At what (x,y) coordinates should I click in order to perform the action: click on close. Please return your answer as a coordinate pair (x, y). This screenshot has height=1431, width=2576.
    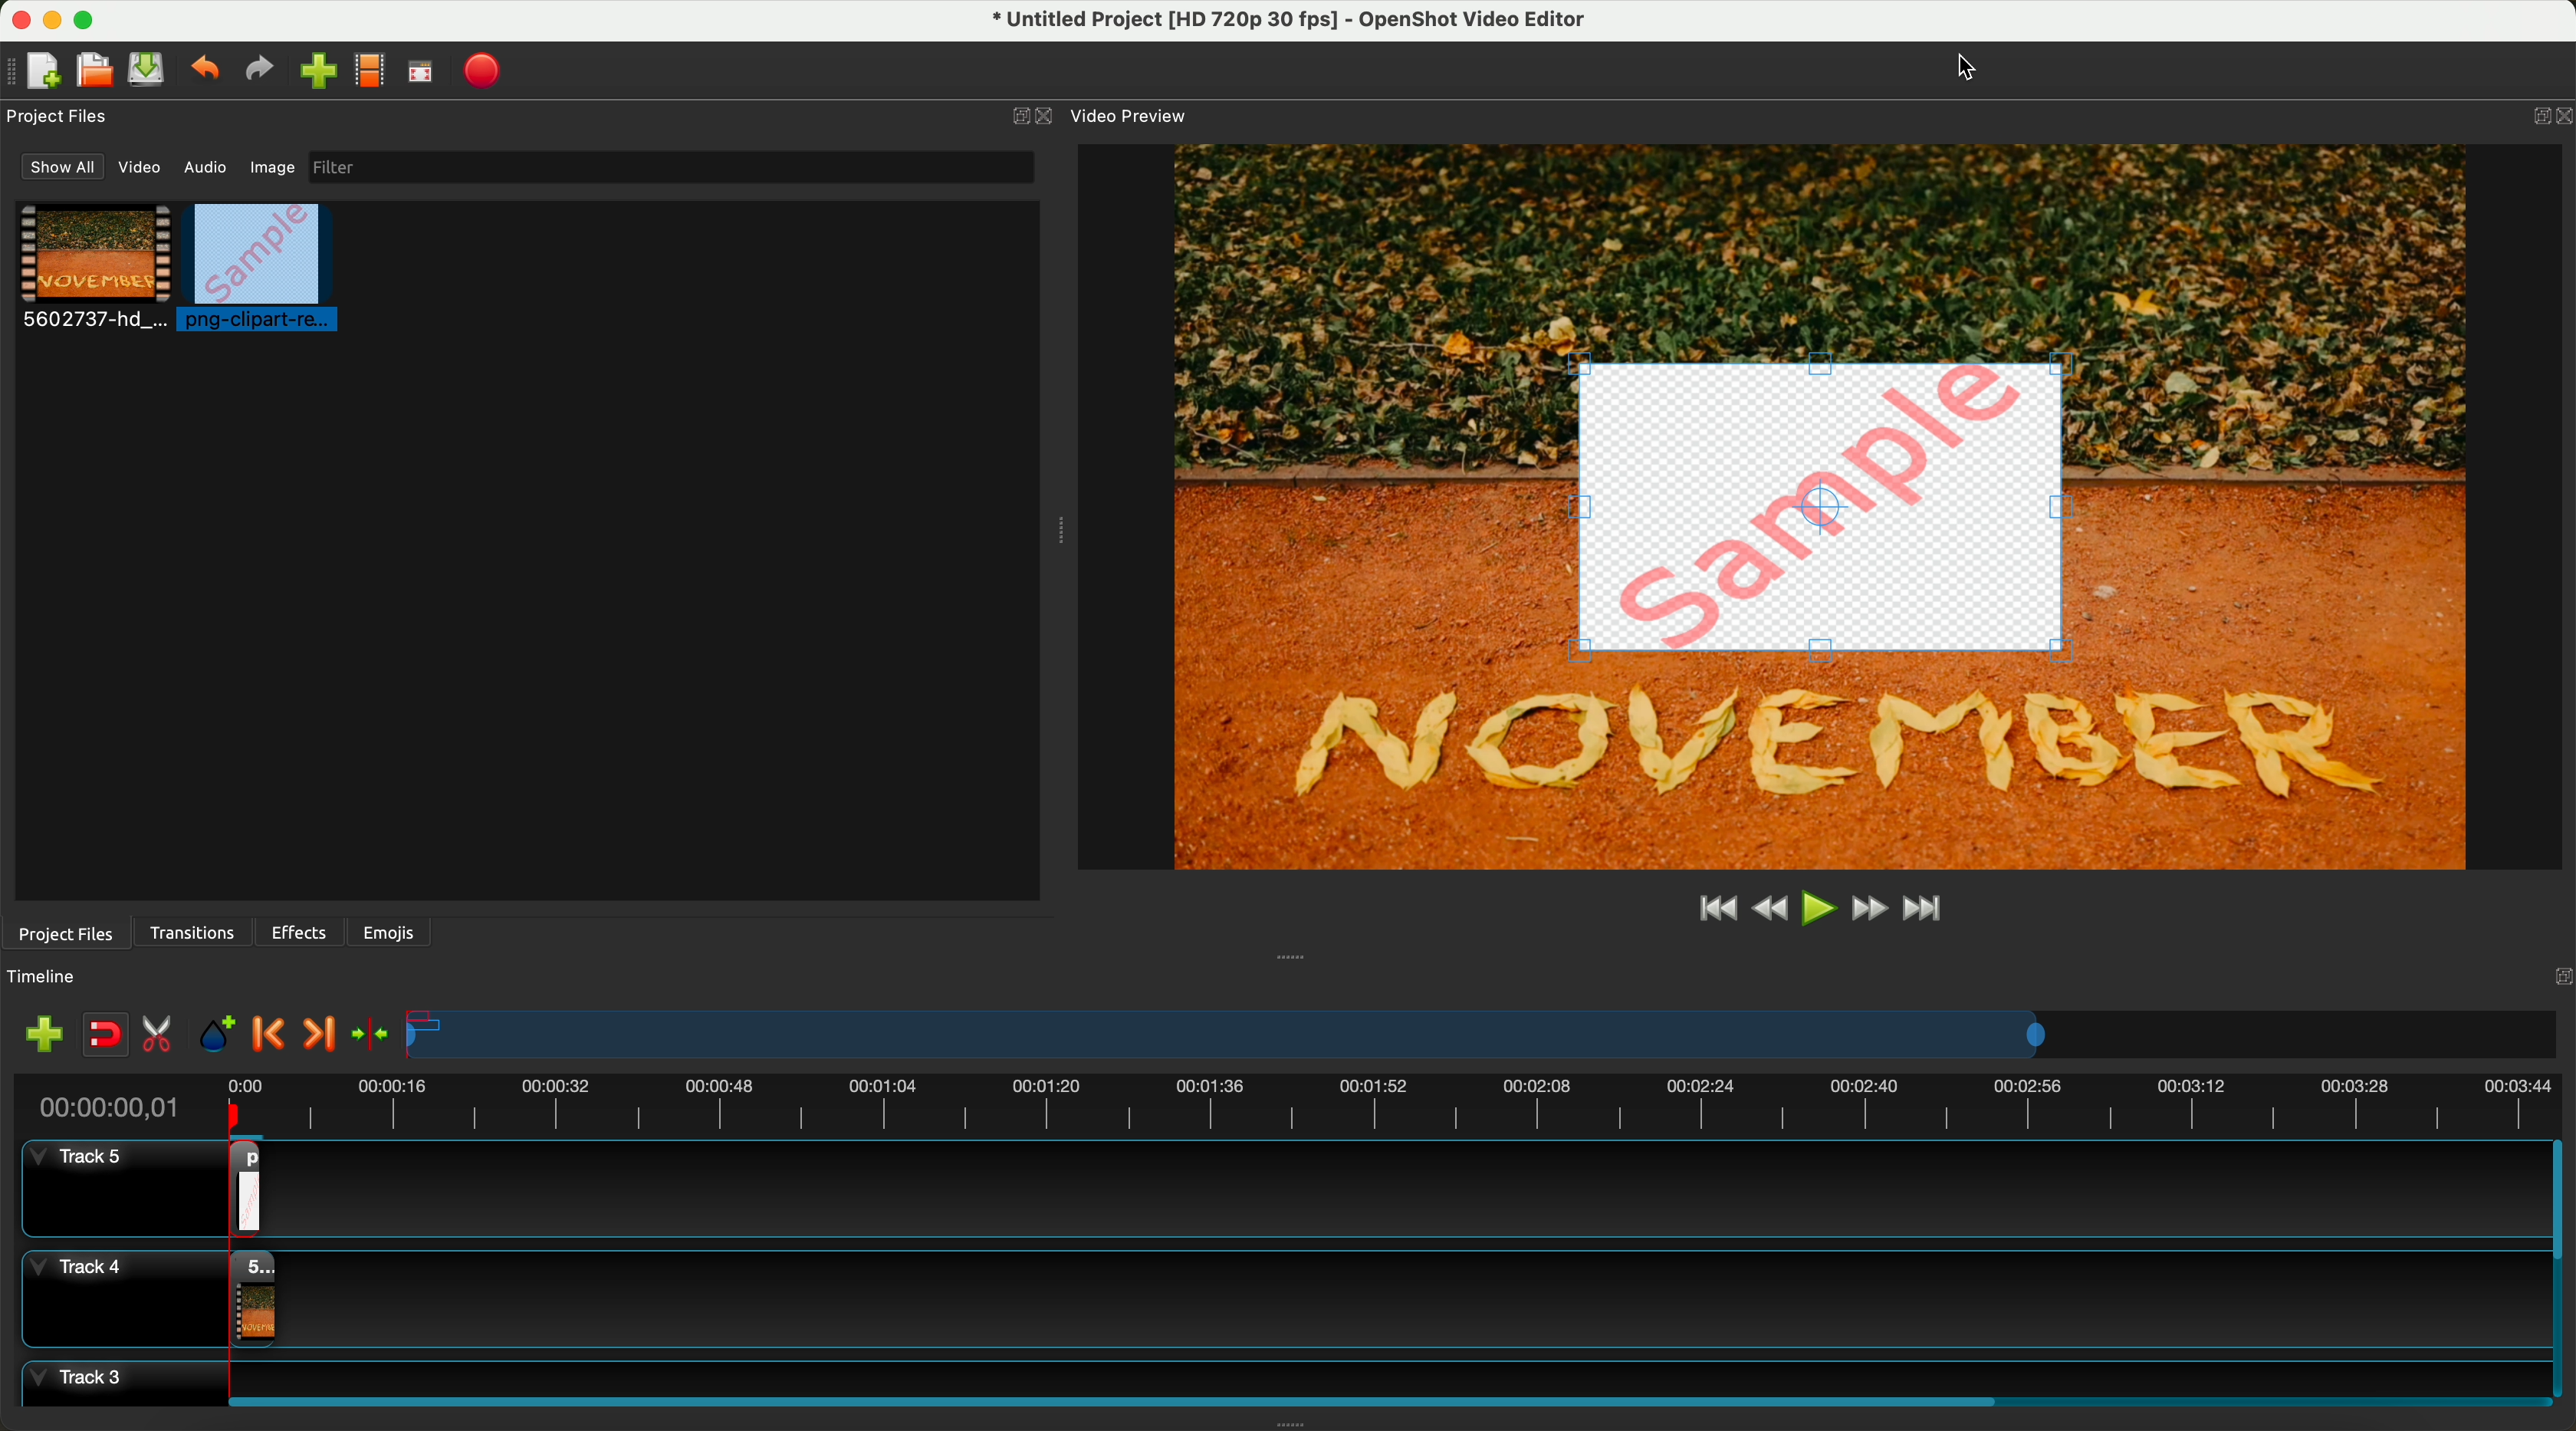
    Looking at the image, I should click on (1032, 117).